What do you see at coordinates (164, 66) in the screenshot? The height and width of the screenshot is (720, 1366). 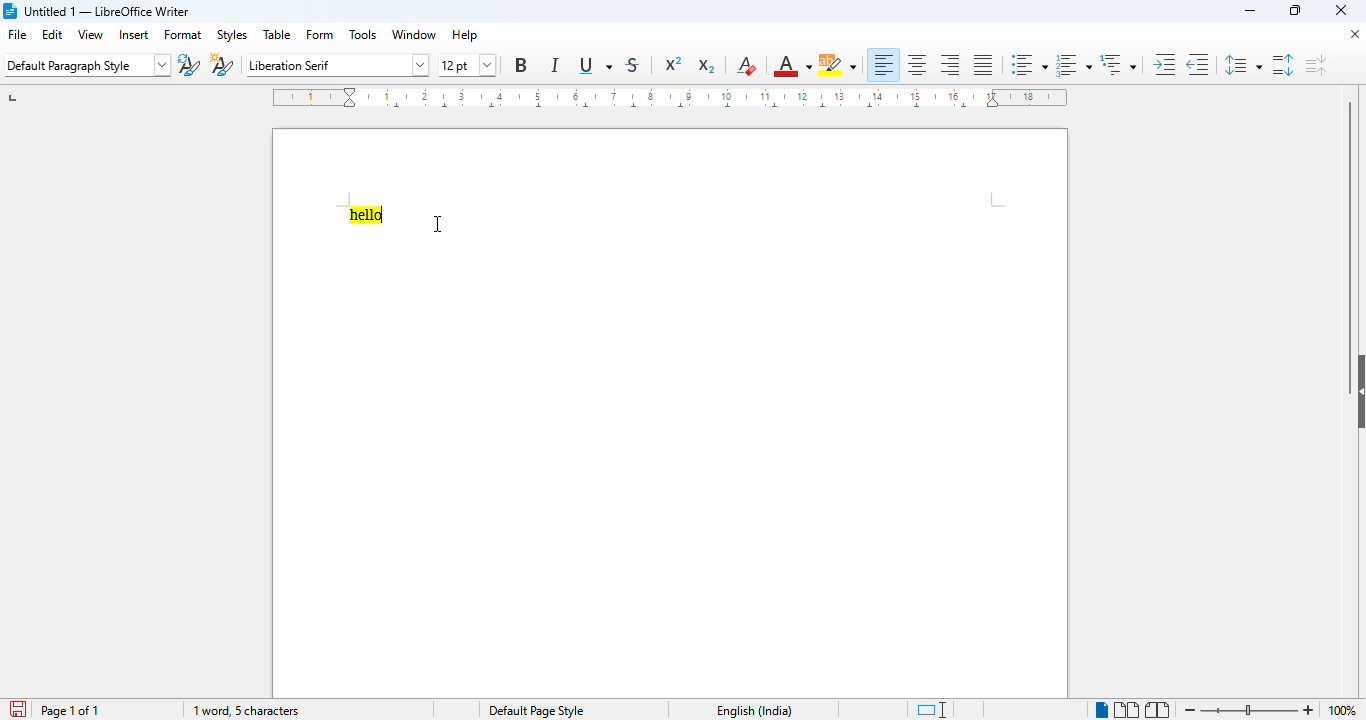 I see `dropdown` at bounding box center [164, 66].